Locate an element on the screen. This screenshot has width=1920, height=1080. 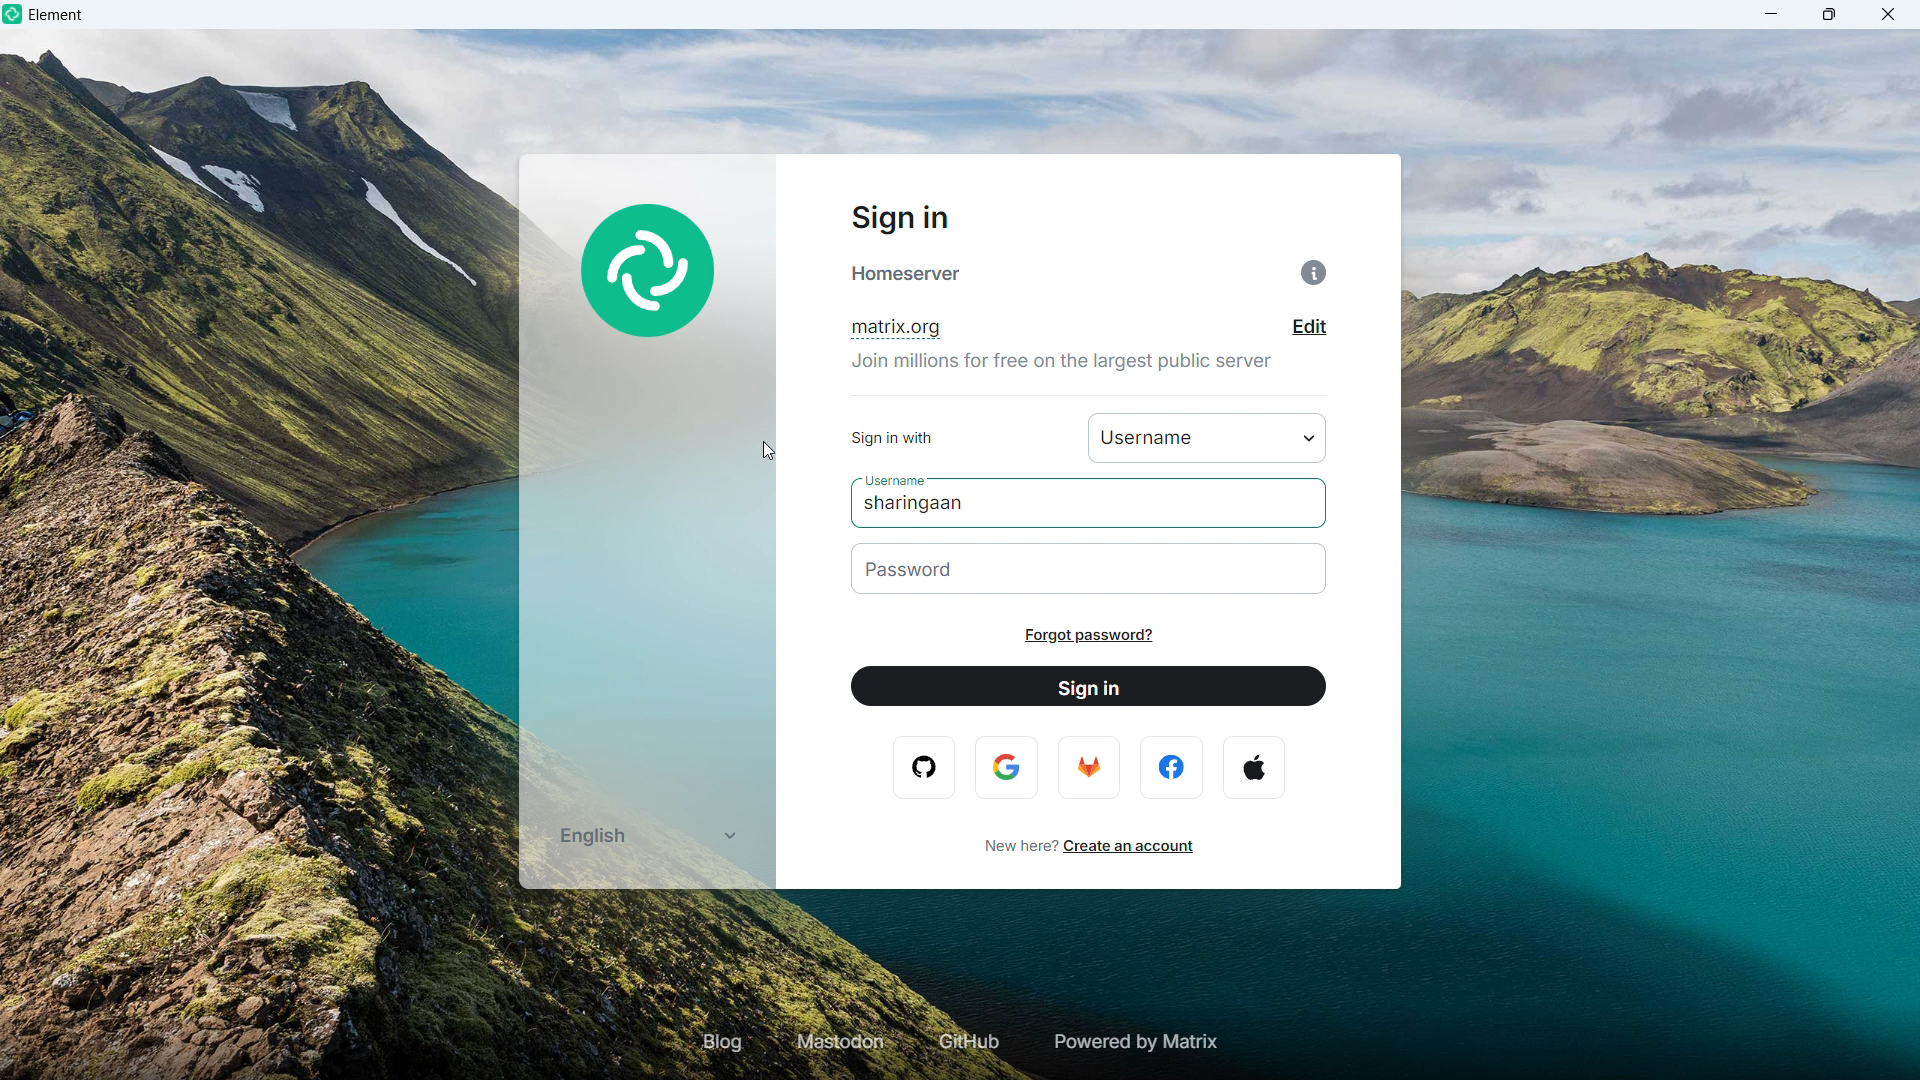
Domain name  is located at coordinates (894, 330).